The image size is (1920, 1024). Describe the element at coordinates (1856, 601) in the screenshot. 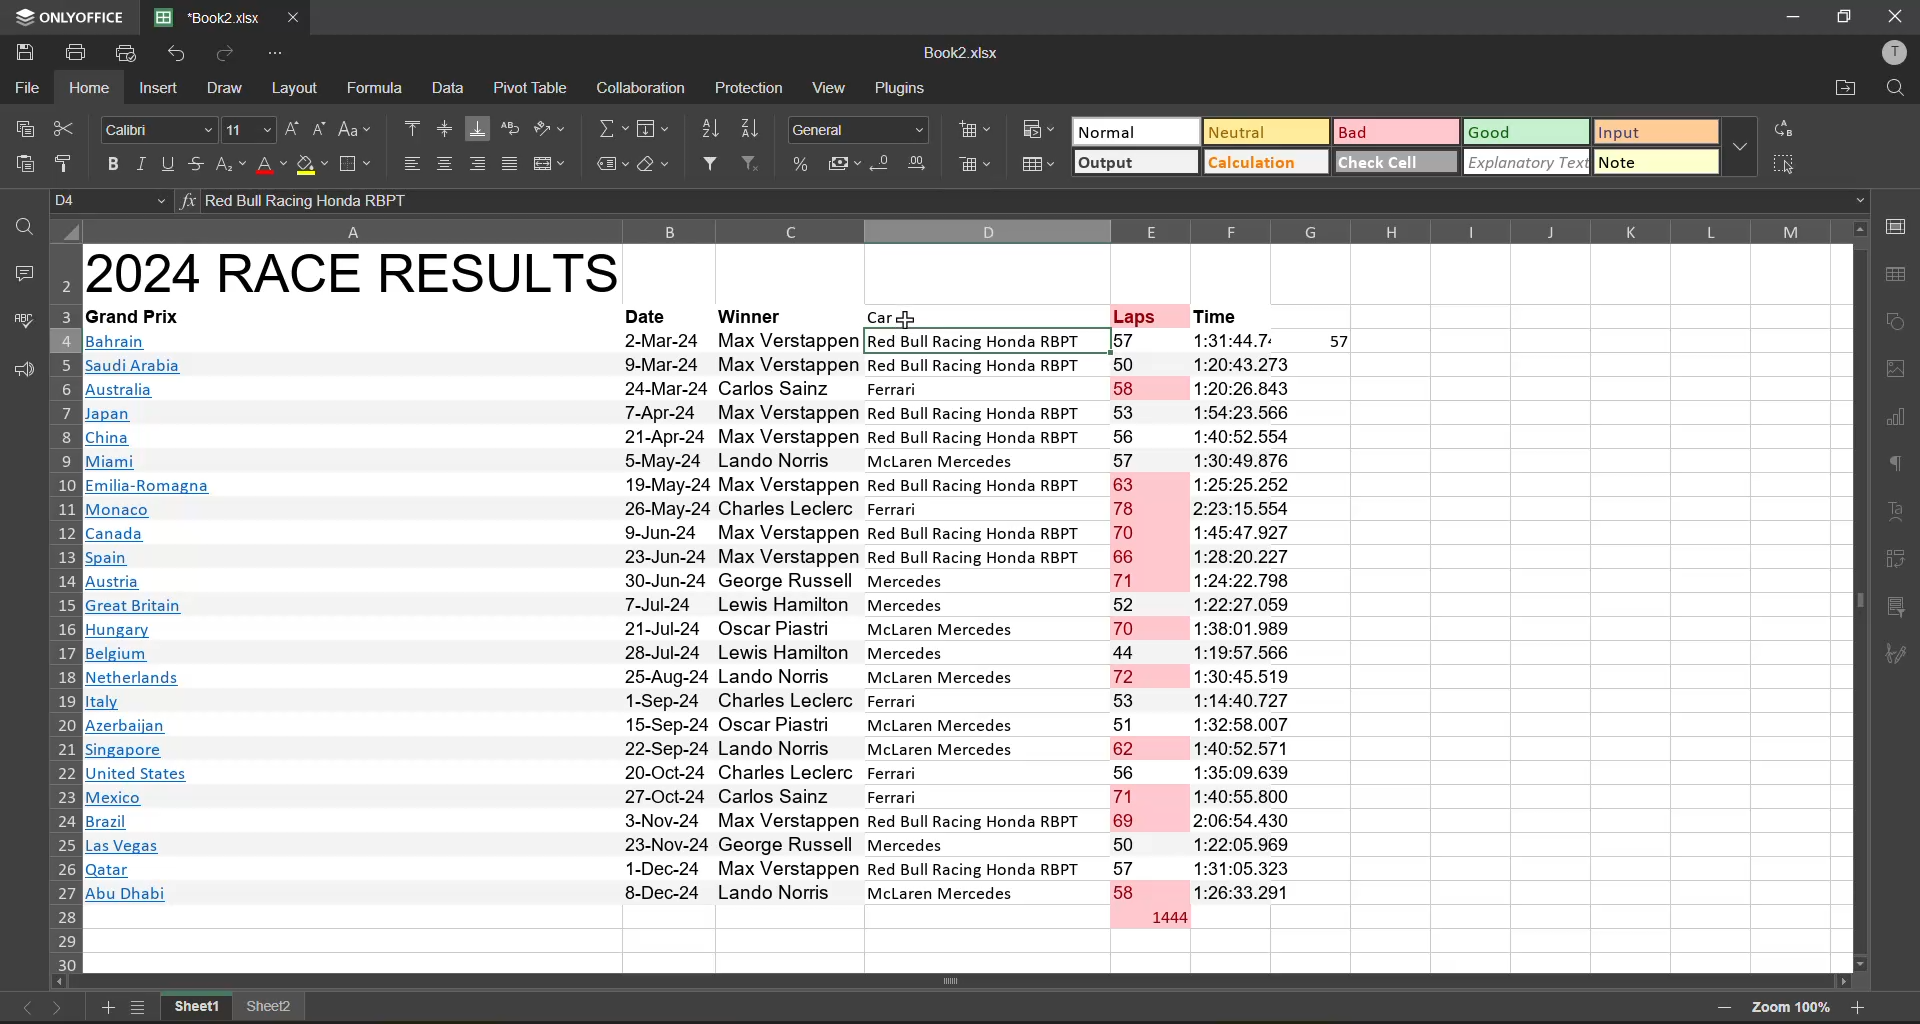

I see `Vertical scroll` at that location.